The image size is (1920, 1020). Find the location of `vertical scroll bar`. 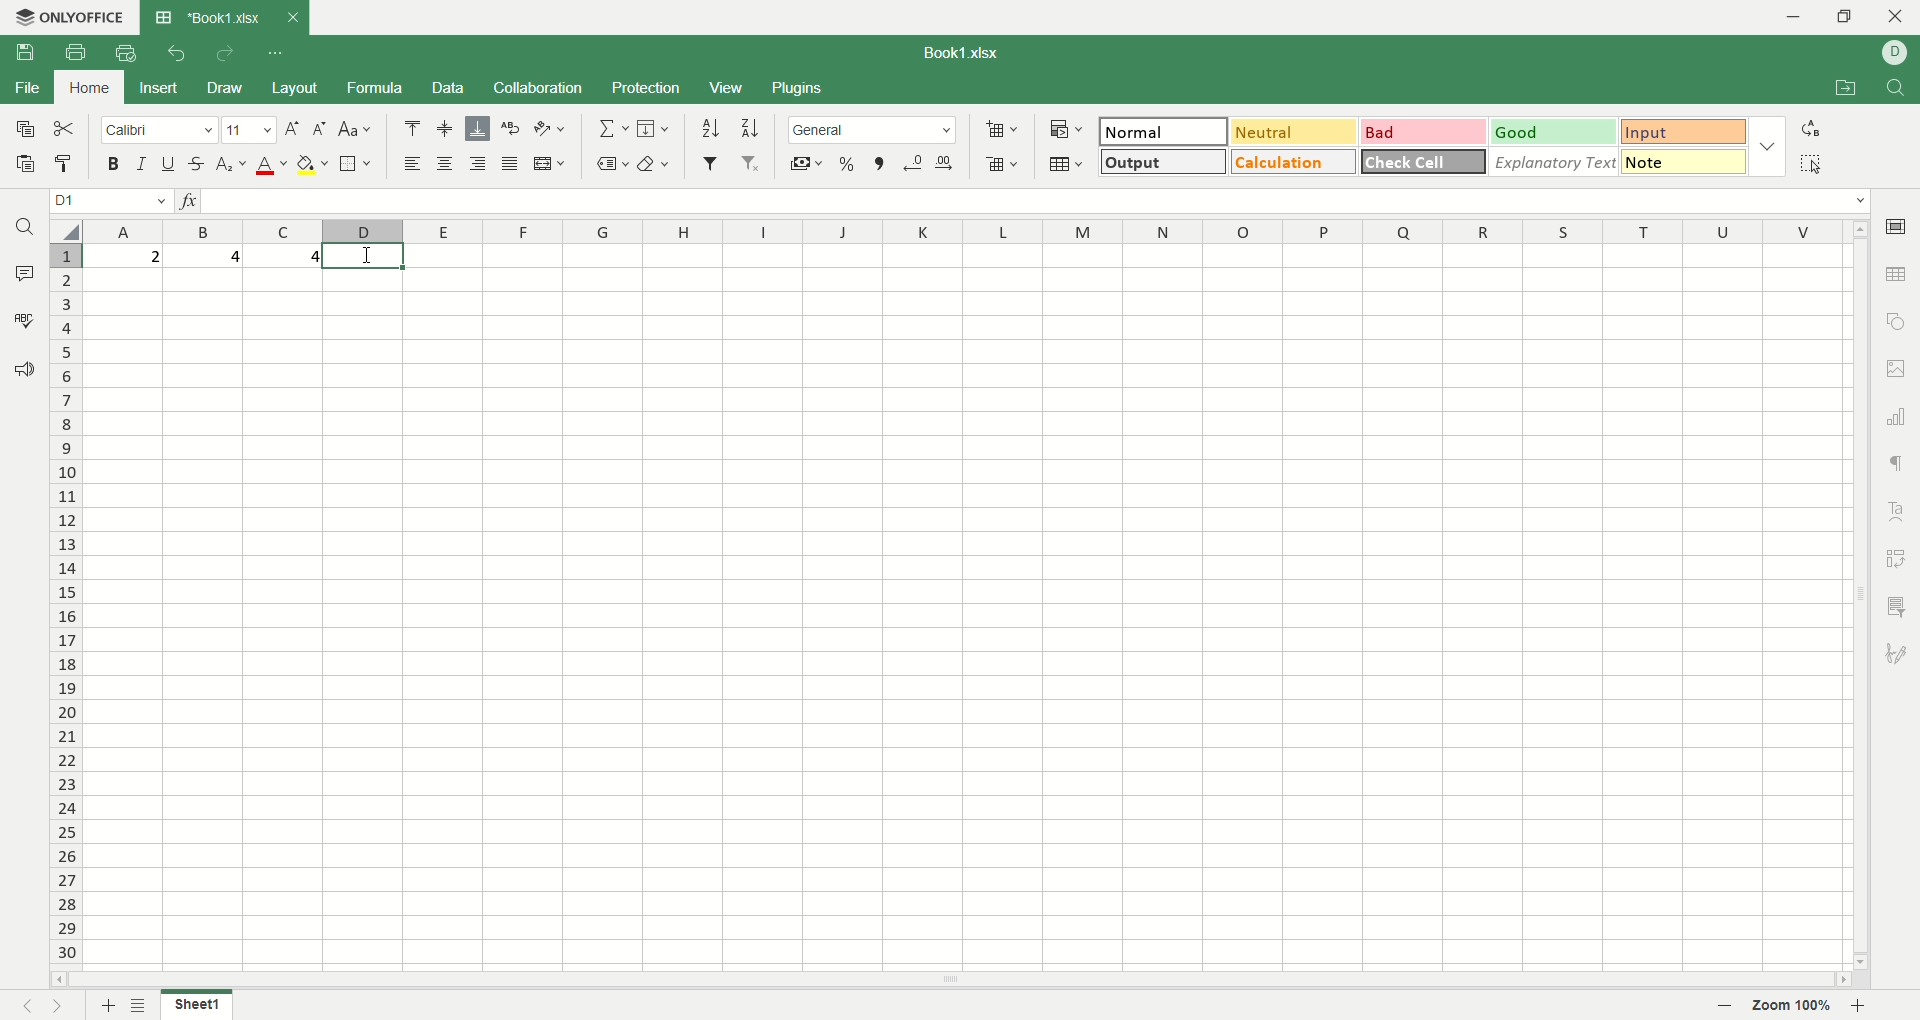

vertical scroll bar is located at coordinates (1861, 603).